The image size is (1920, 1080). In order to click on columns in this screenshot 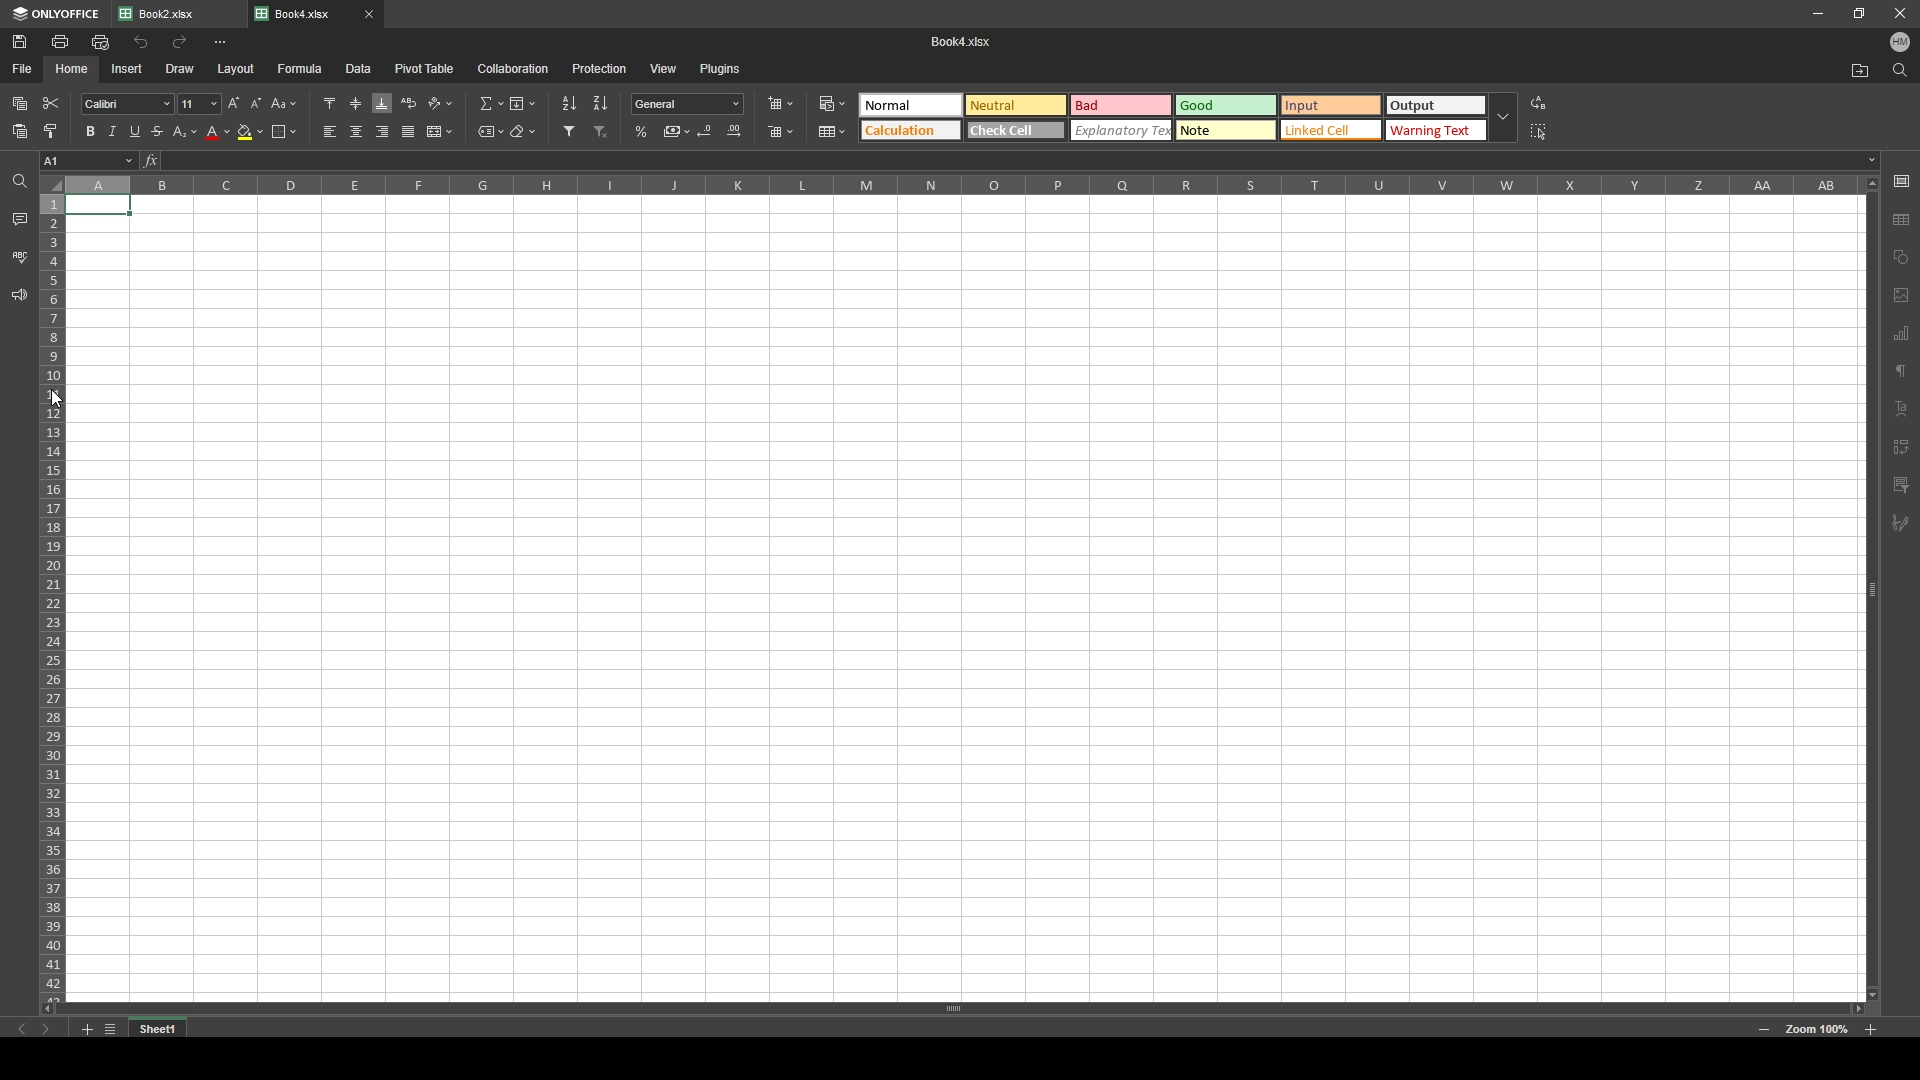, I will do `click(963, 184)`.